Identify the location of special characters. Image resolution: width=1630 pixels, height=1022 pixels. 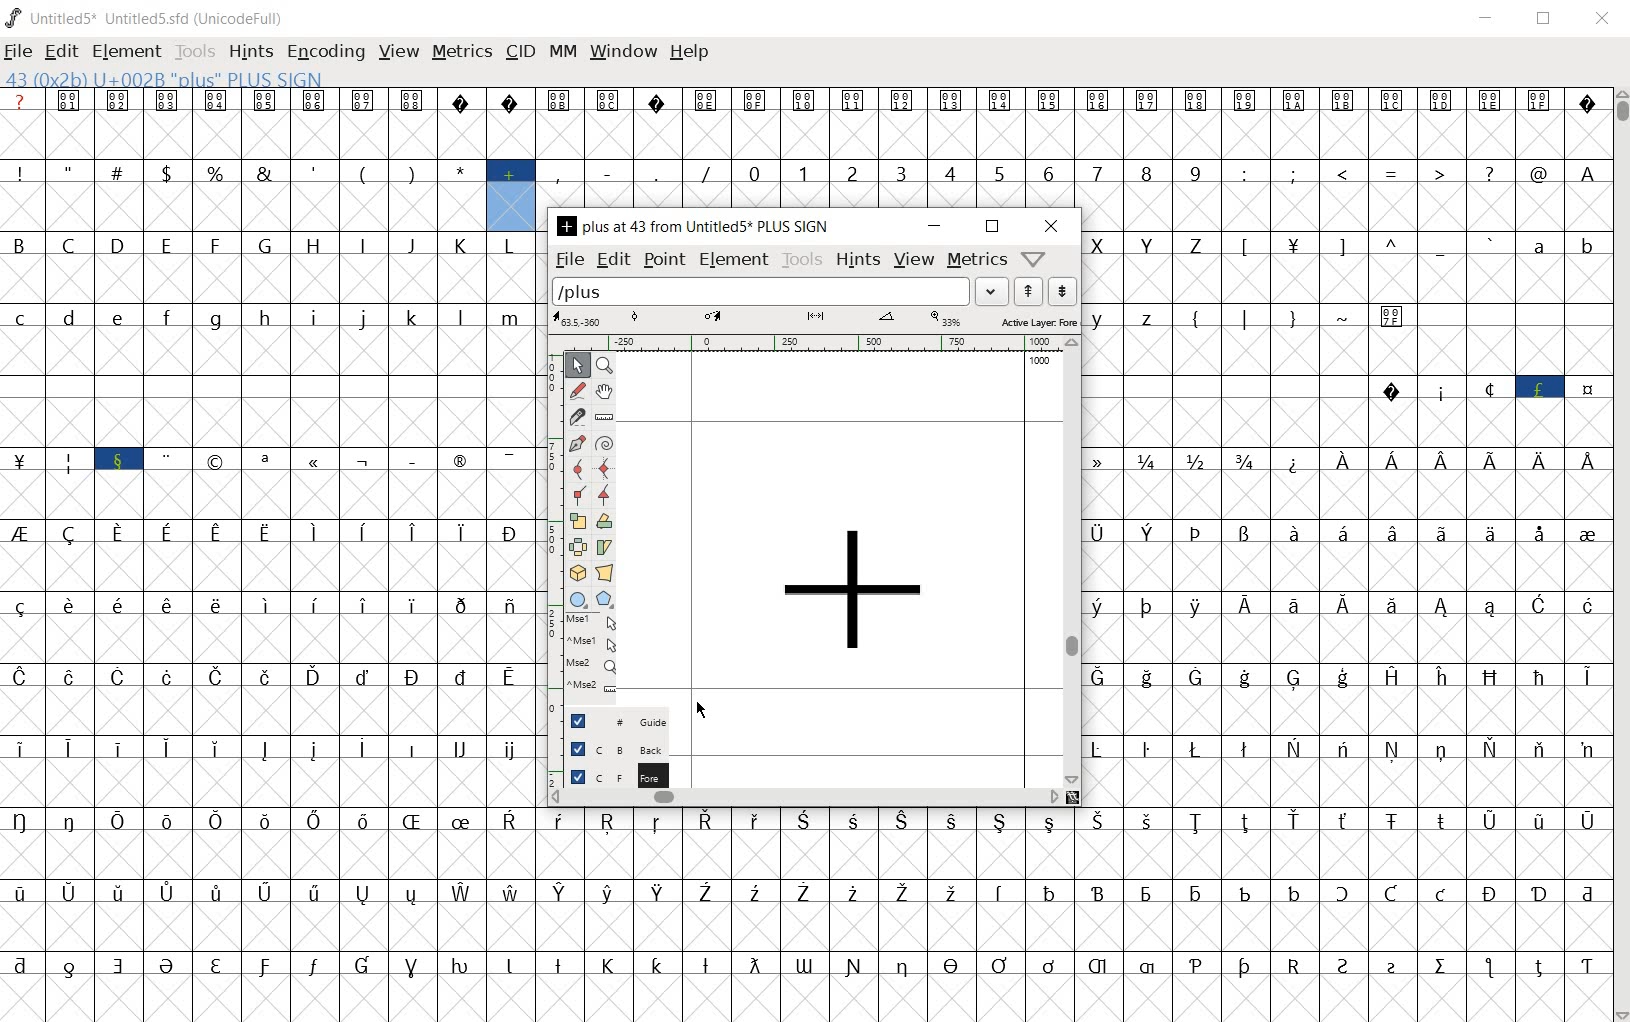
(1587, 557).